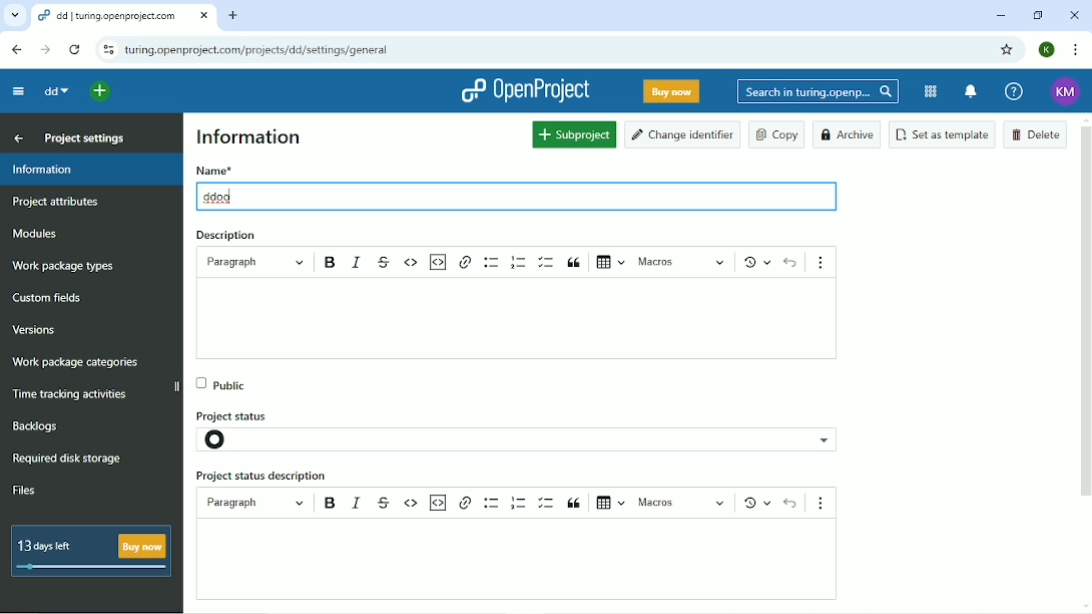 Image resolution: width=1092 pixels, height=614 pixels. I want to click on Restore down, so click(1038, 16).